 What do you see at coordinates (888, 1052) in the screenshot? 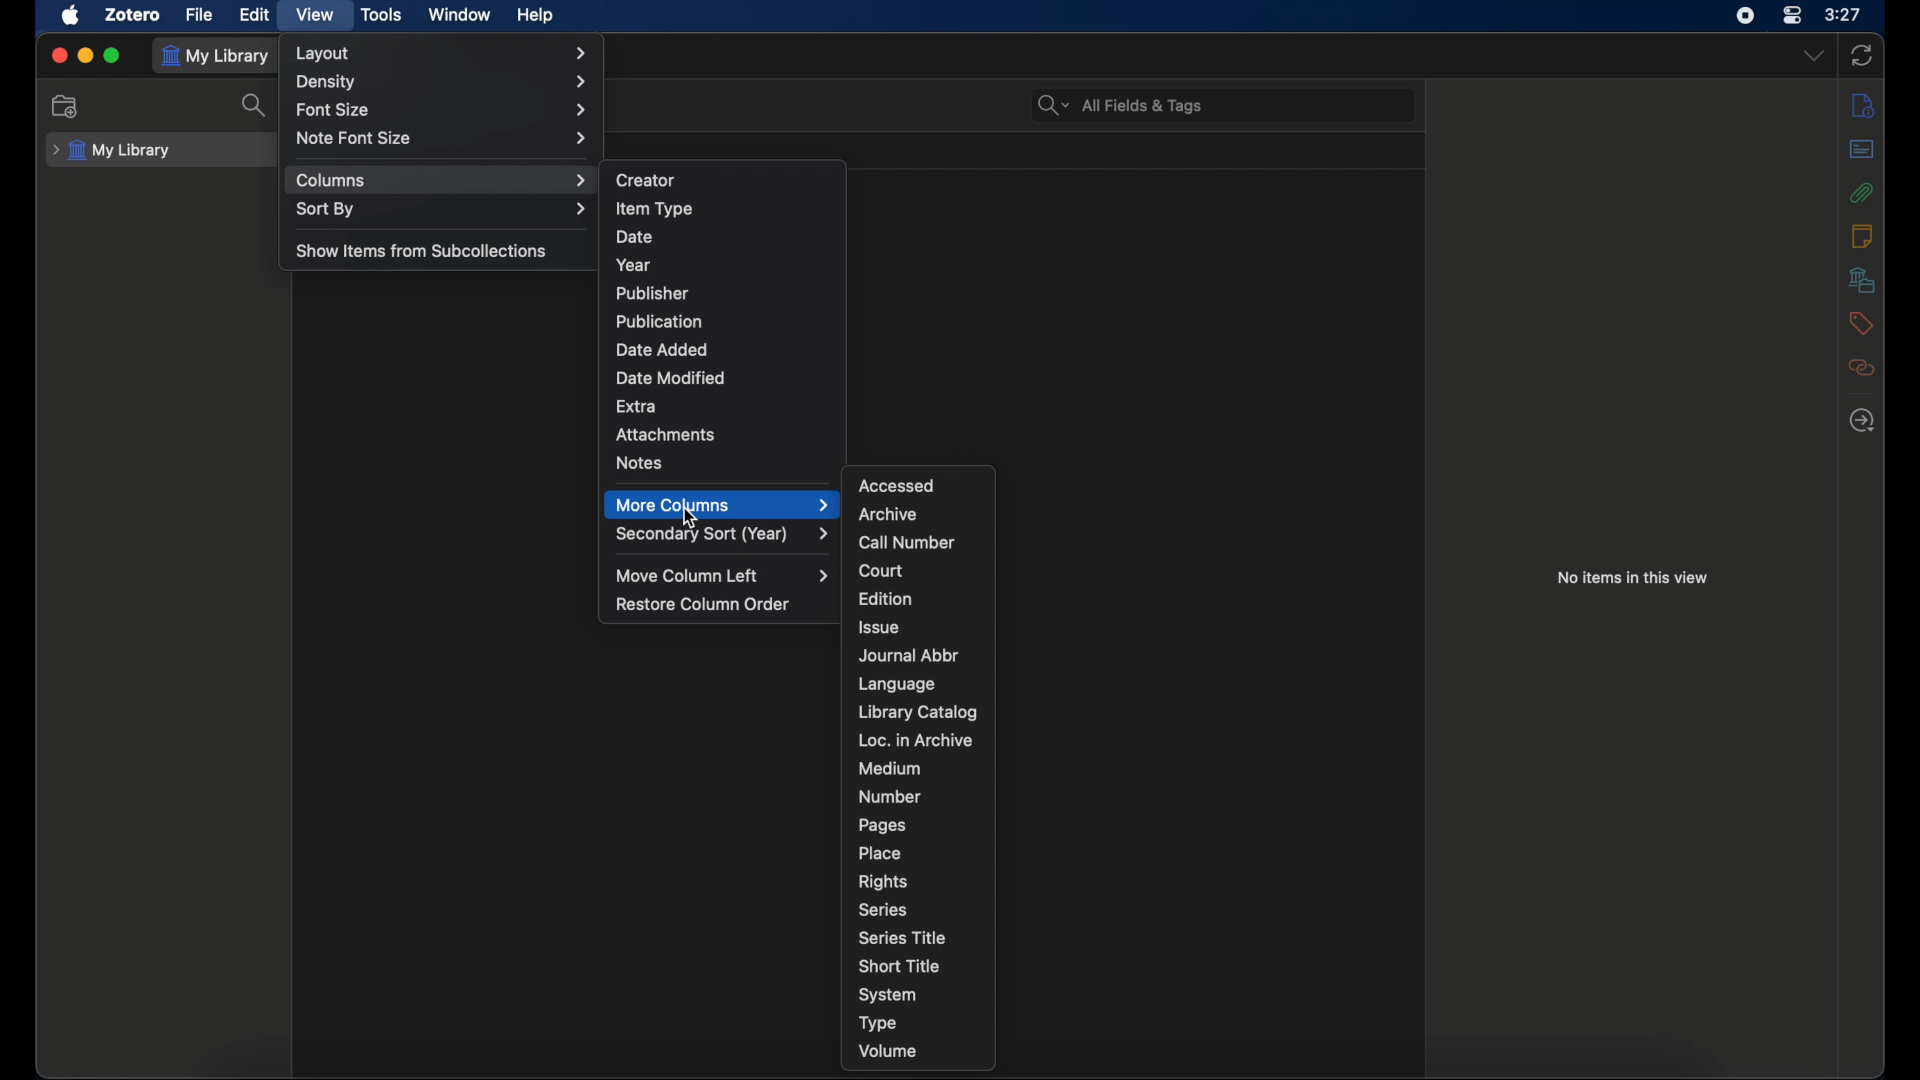
I see `volume` at bounding box center [888, 1052].